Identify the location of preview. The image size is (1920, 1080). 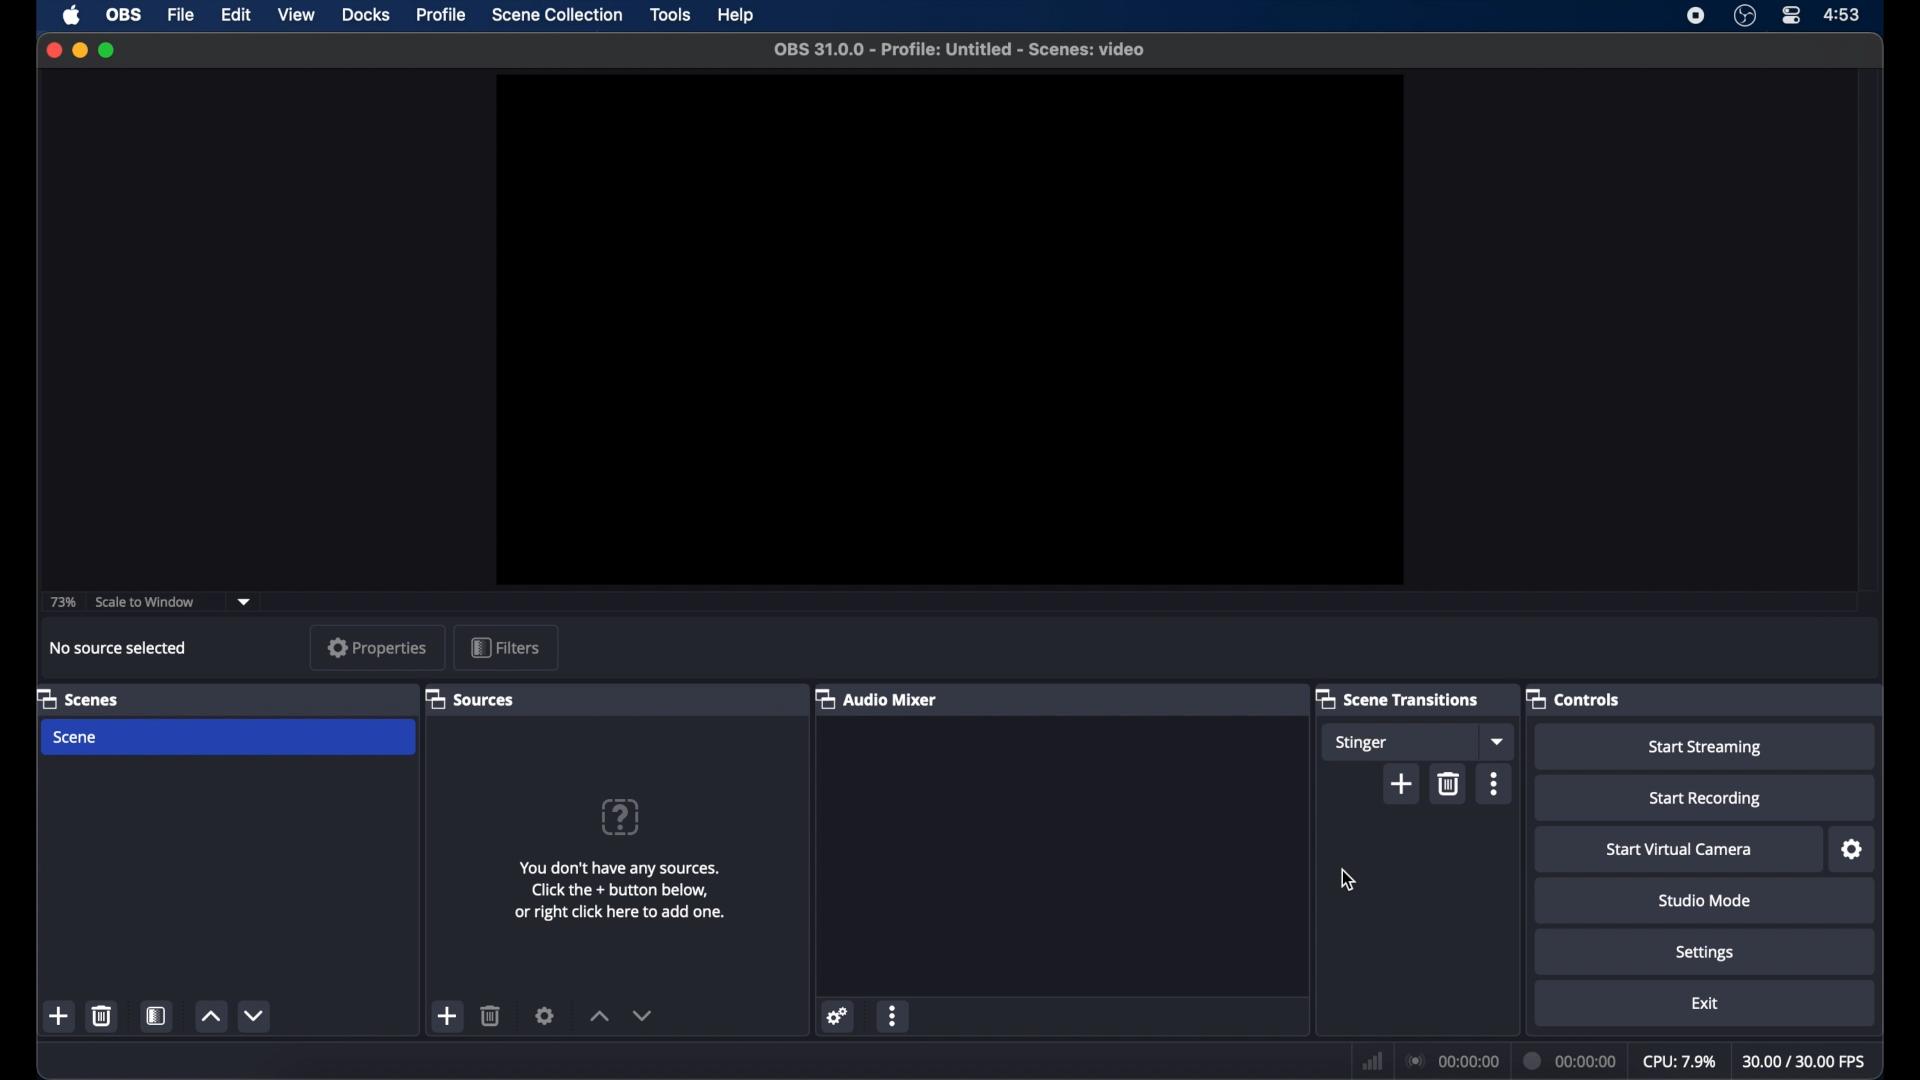
(952, 330).